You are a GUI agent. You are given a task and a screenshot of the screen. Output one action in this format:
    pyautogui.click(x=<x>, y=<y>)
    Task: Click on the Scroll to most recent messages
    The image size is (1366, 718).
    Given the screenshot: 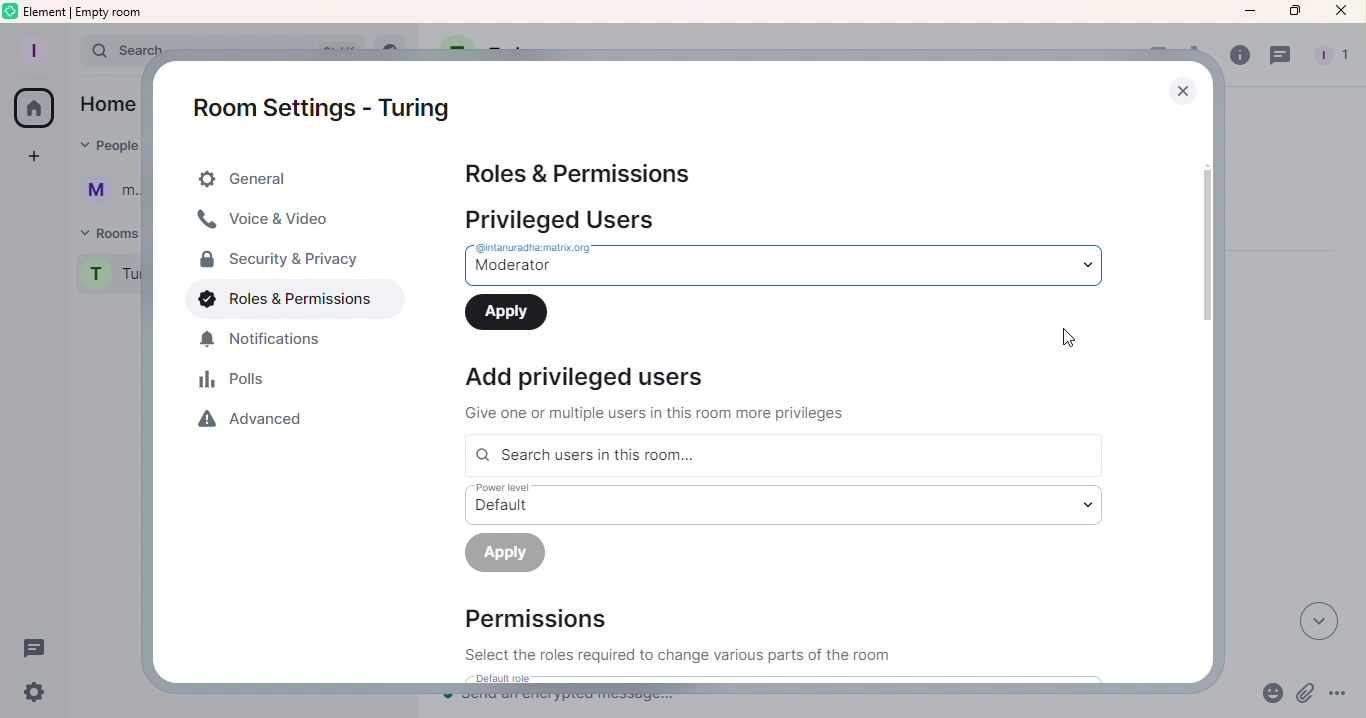 What is the action you would take?
    pyautogui.click(x=1315, y=621)
    